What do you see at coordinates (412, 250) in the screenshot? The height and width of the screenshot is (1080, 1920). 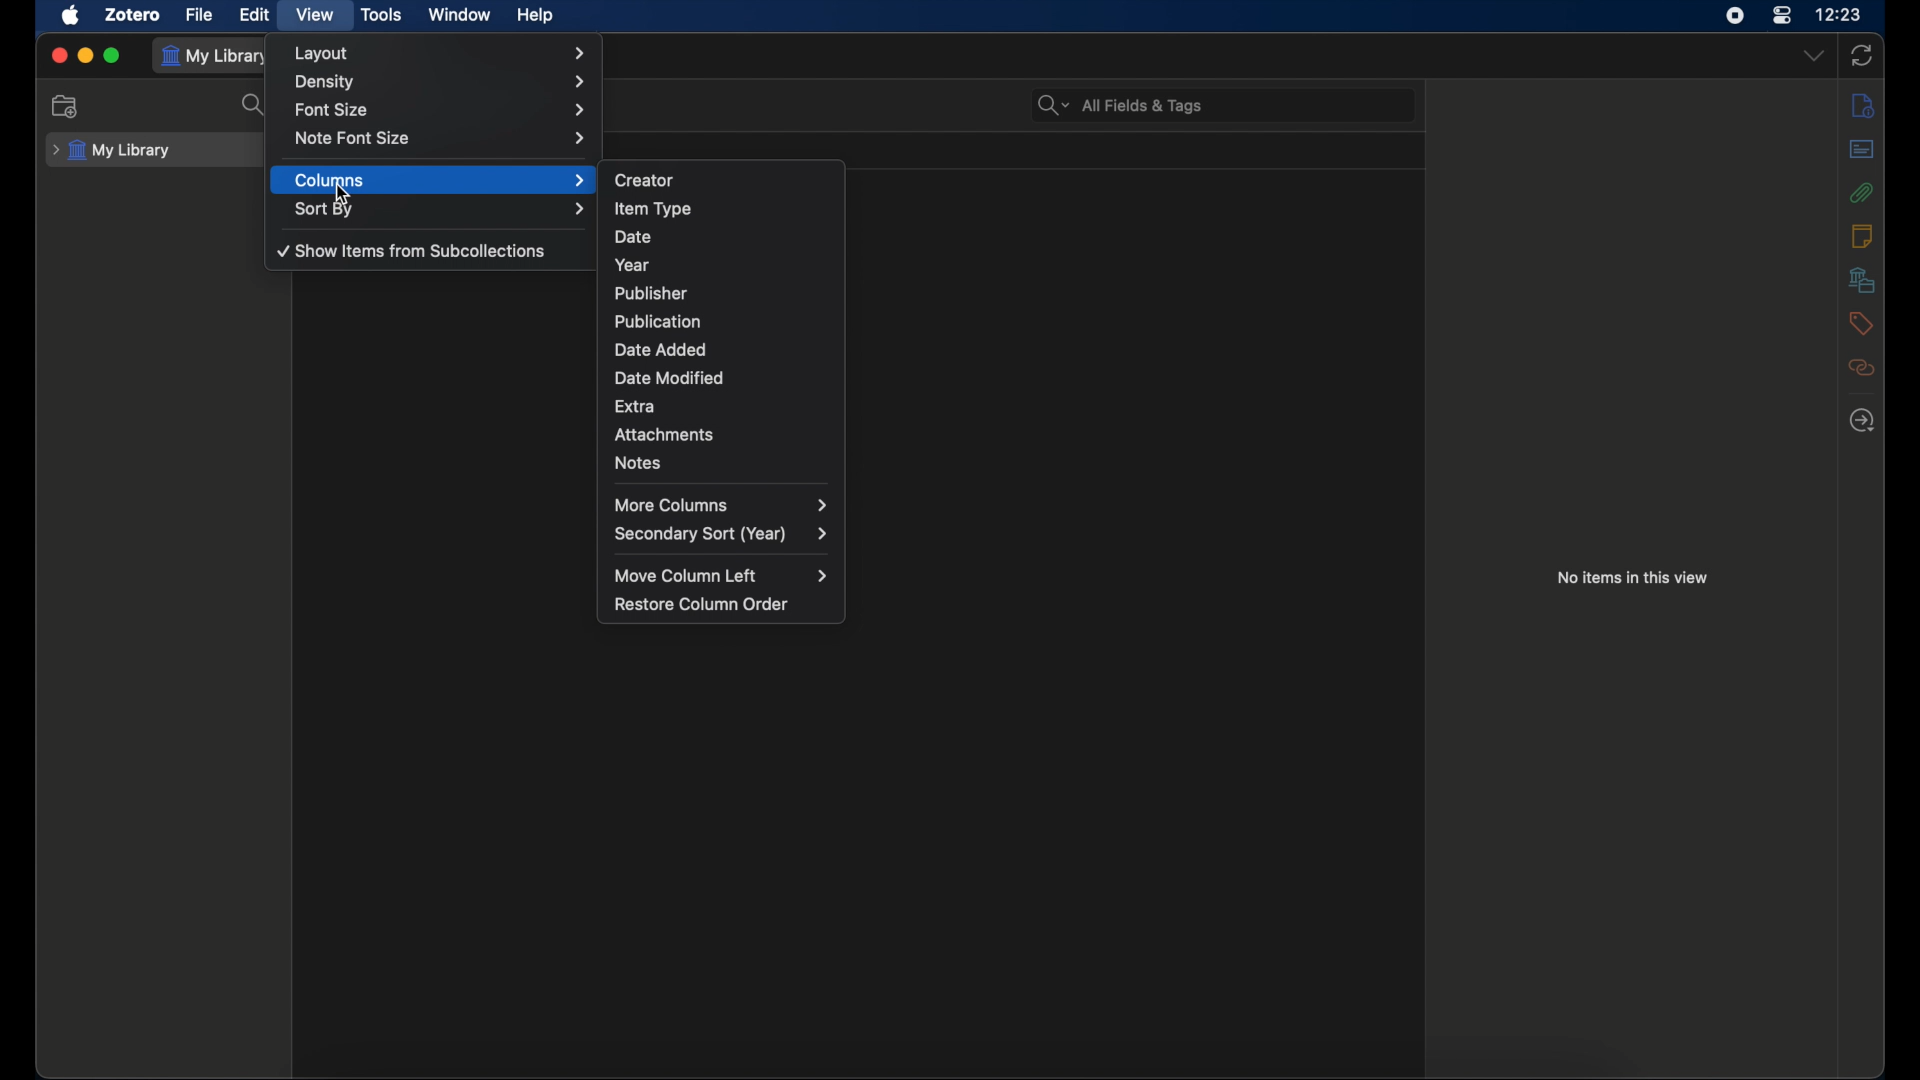 I see `show items from subcollections` at bounding box center [412, 250].